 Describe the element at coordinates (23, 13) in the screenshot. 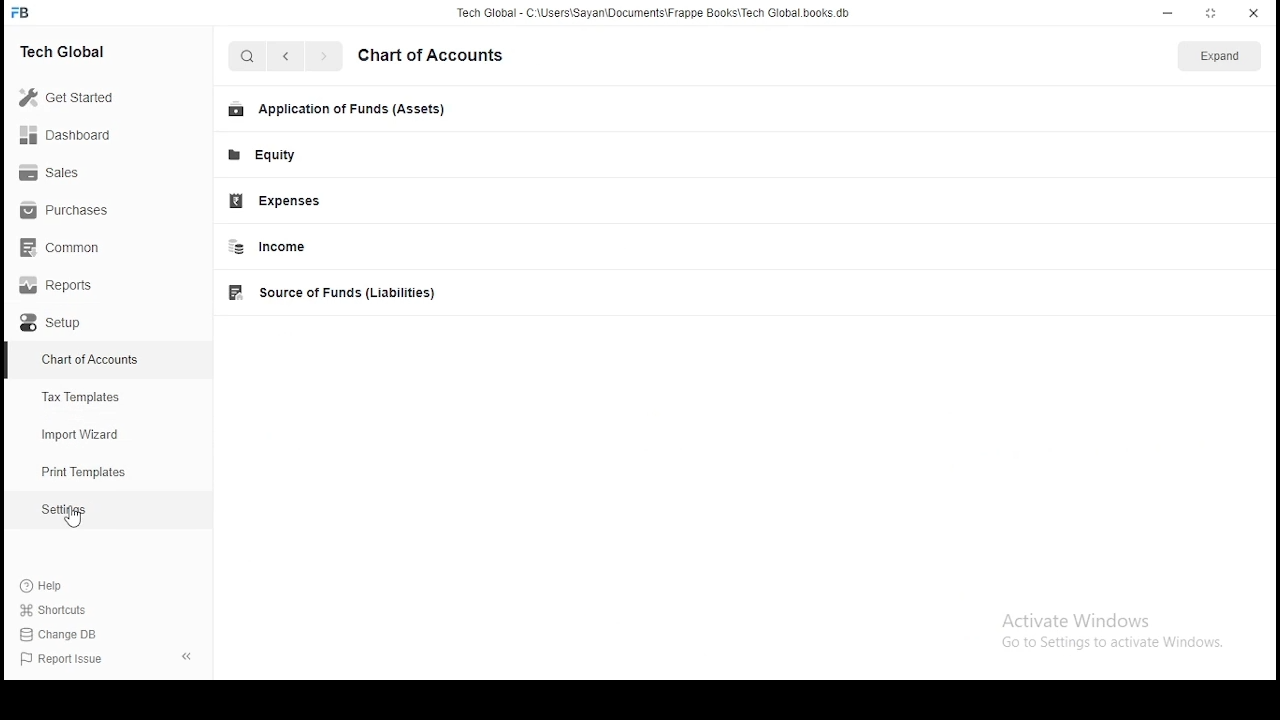

I see `Frappe Books logo` at that location.